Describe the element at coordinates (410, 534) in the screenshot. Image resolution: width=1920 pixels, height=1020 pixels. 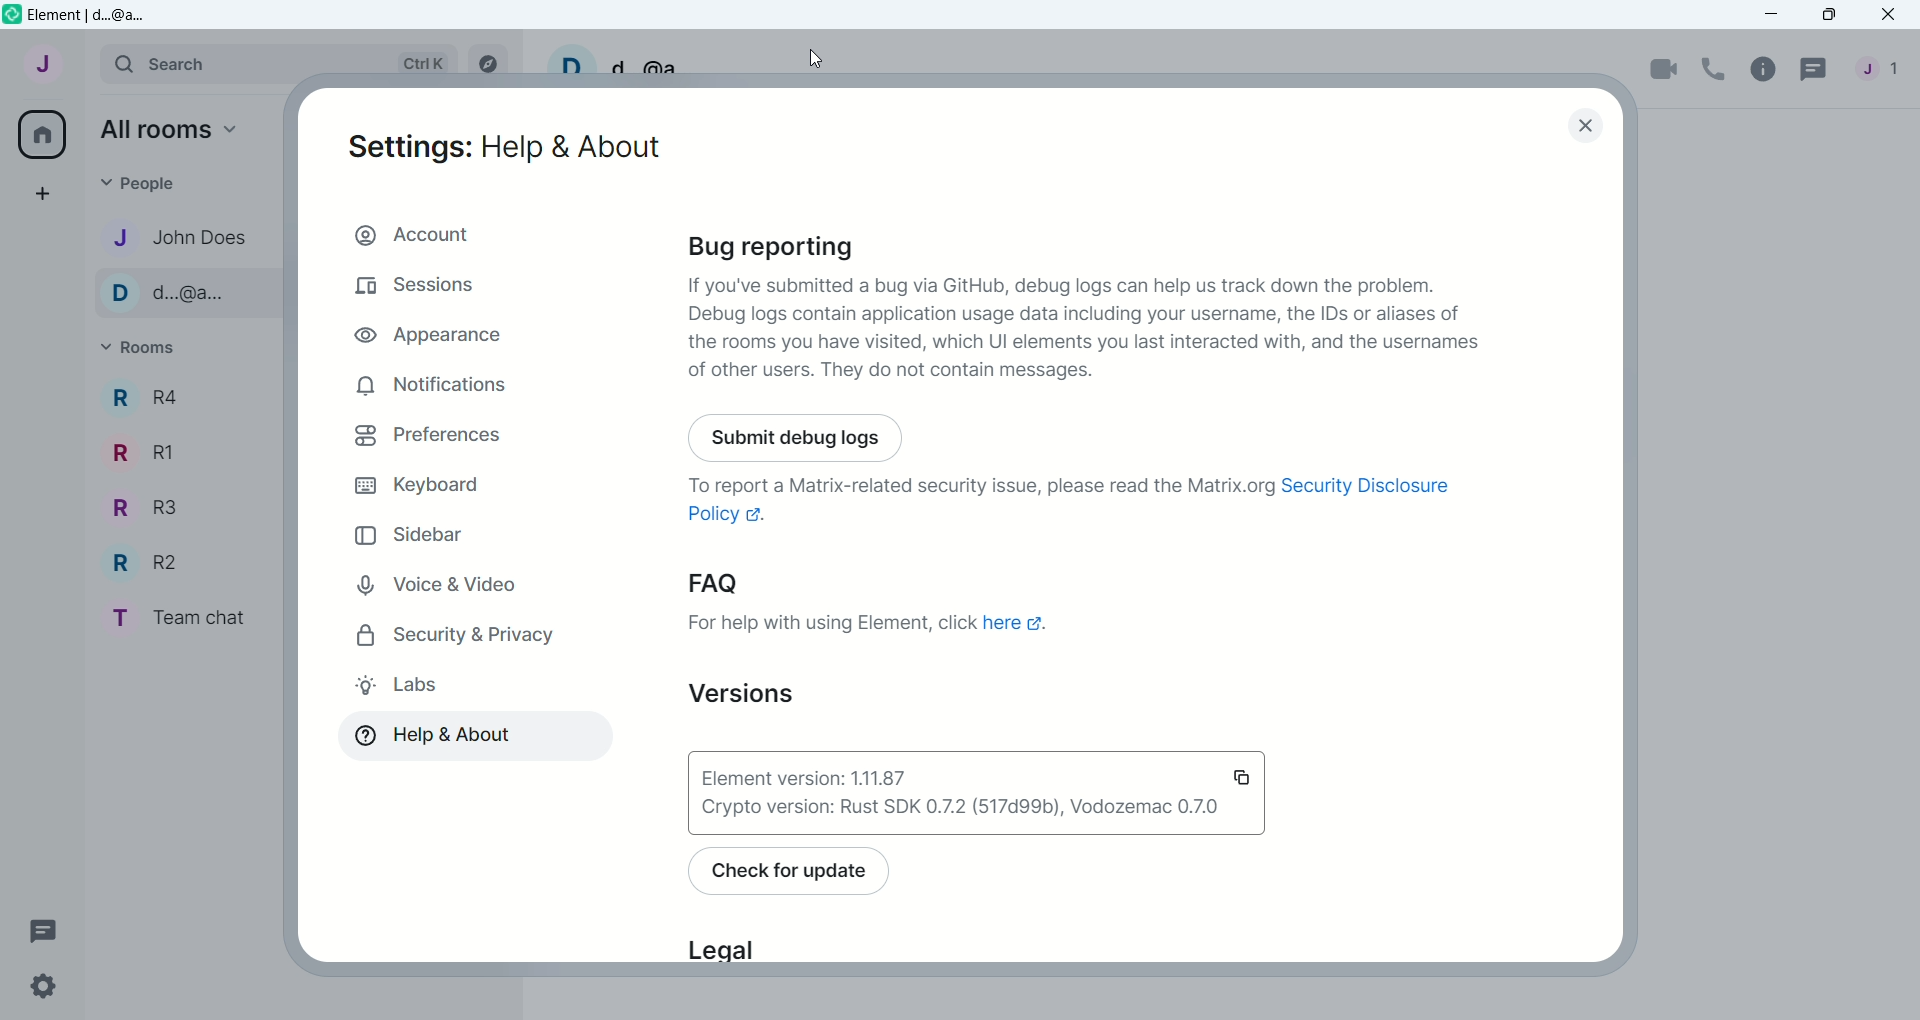
I see `Sidebar` at that location.